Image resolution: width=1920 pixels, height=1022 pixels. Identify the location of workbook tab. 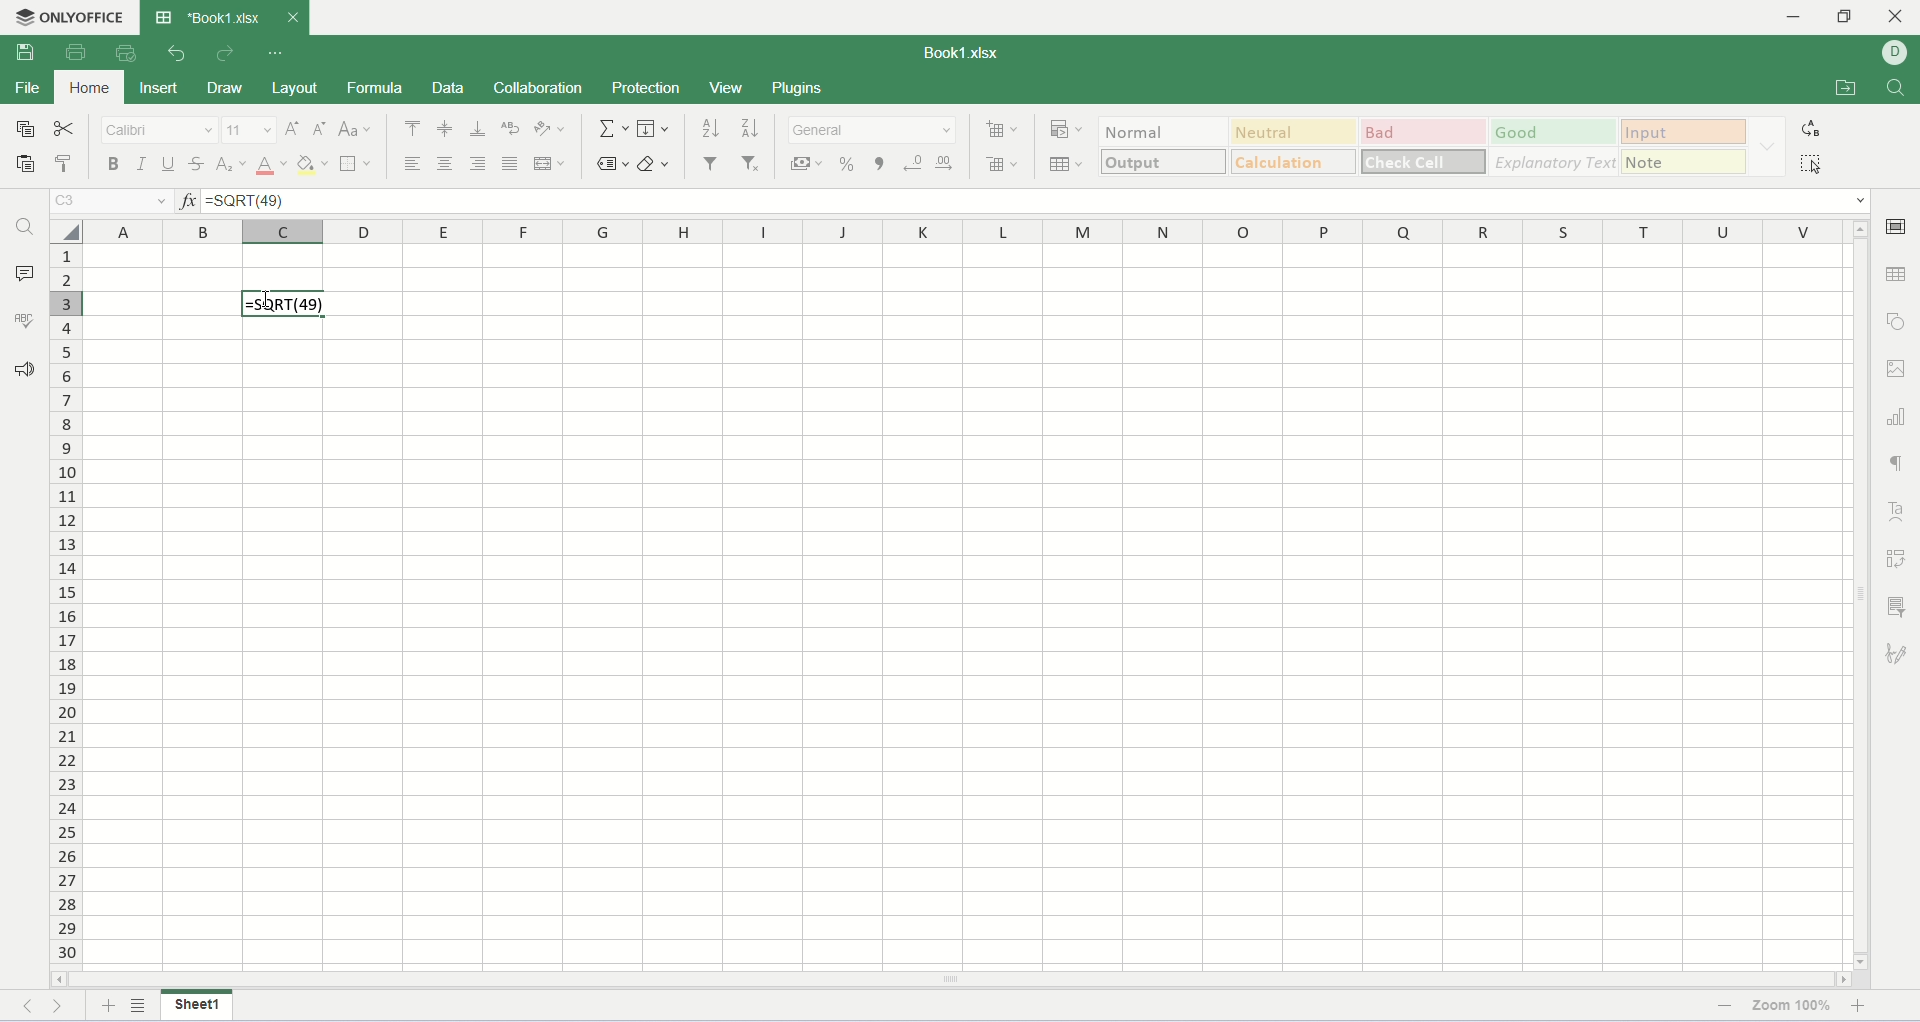
(211, 17).